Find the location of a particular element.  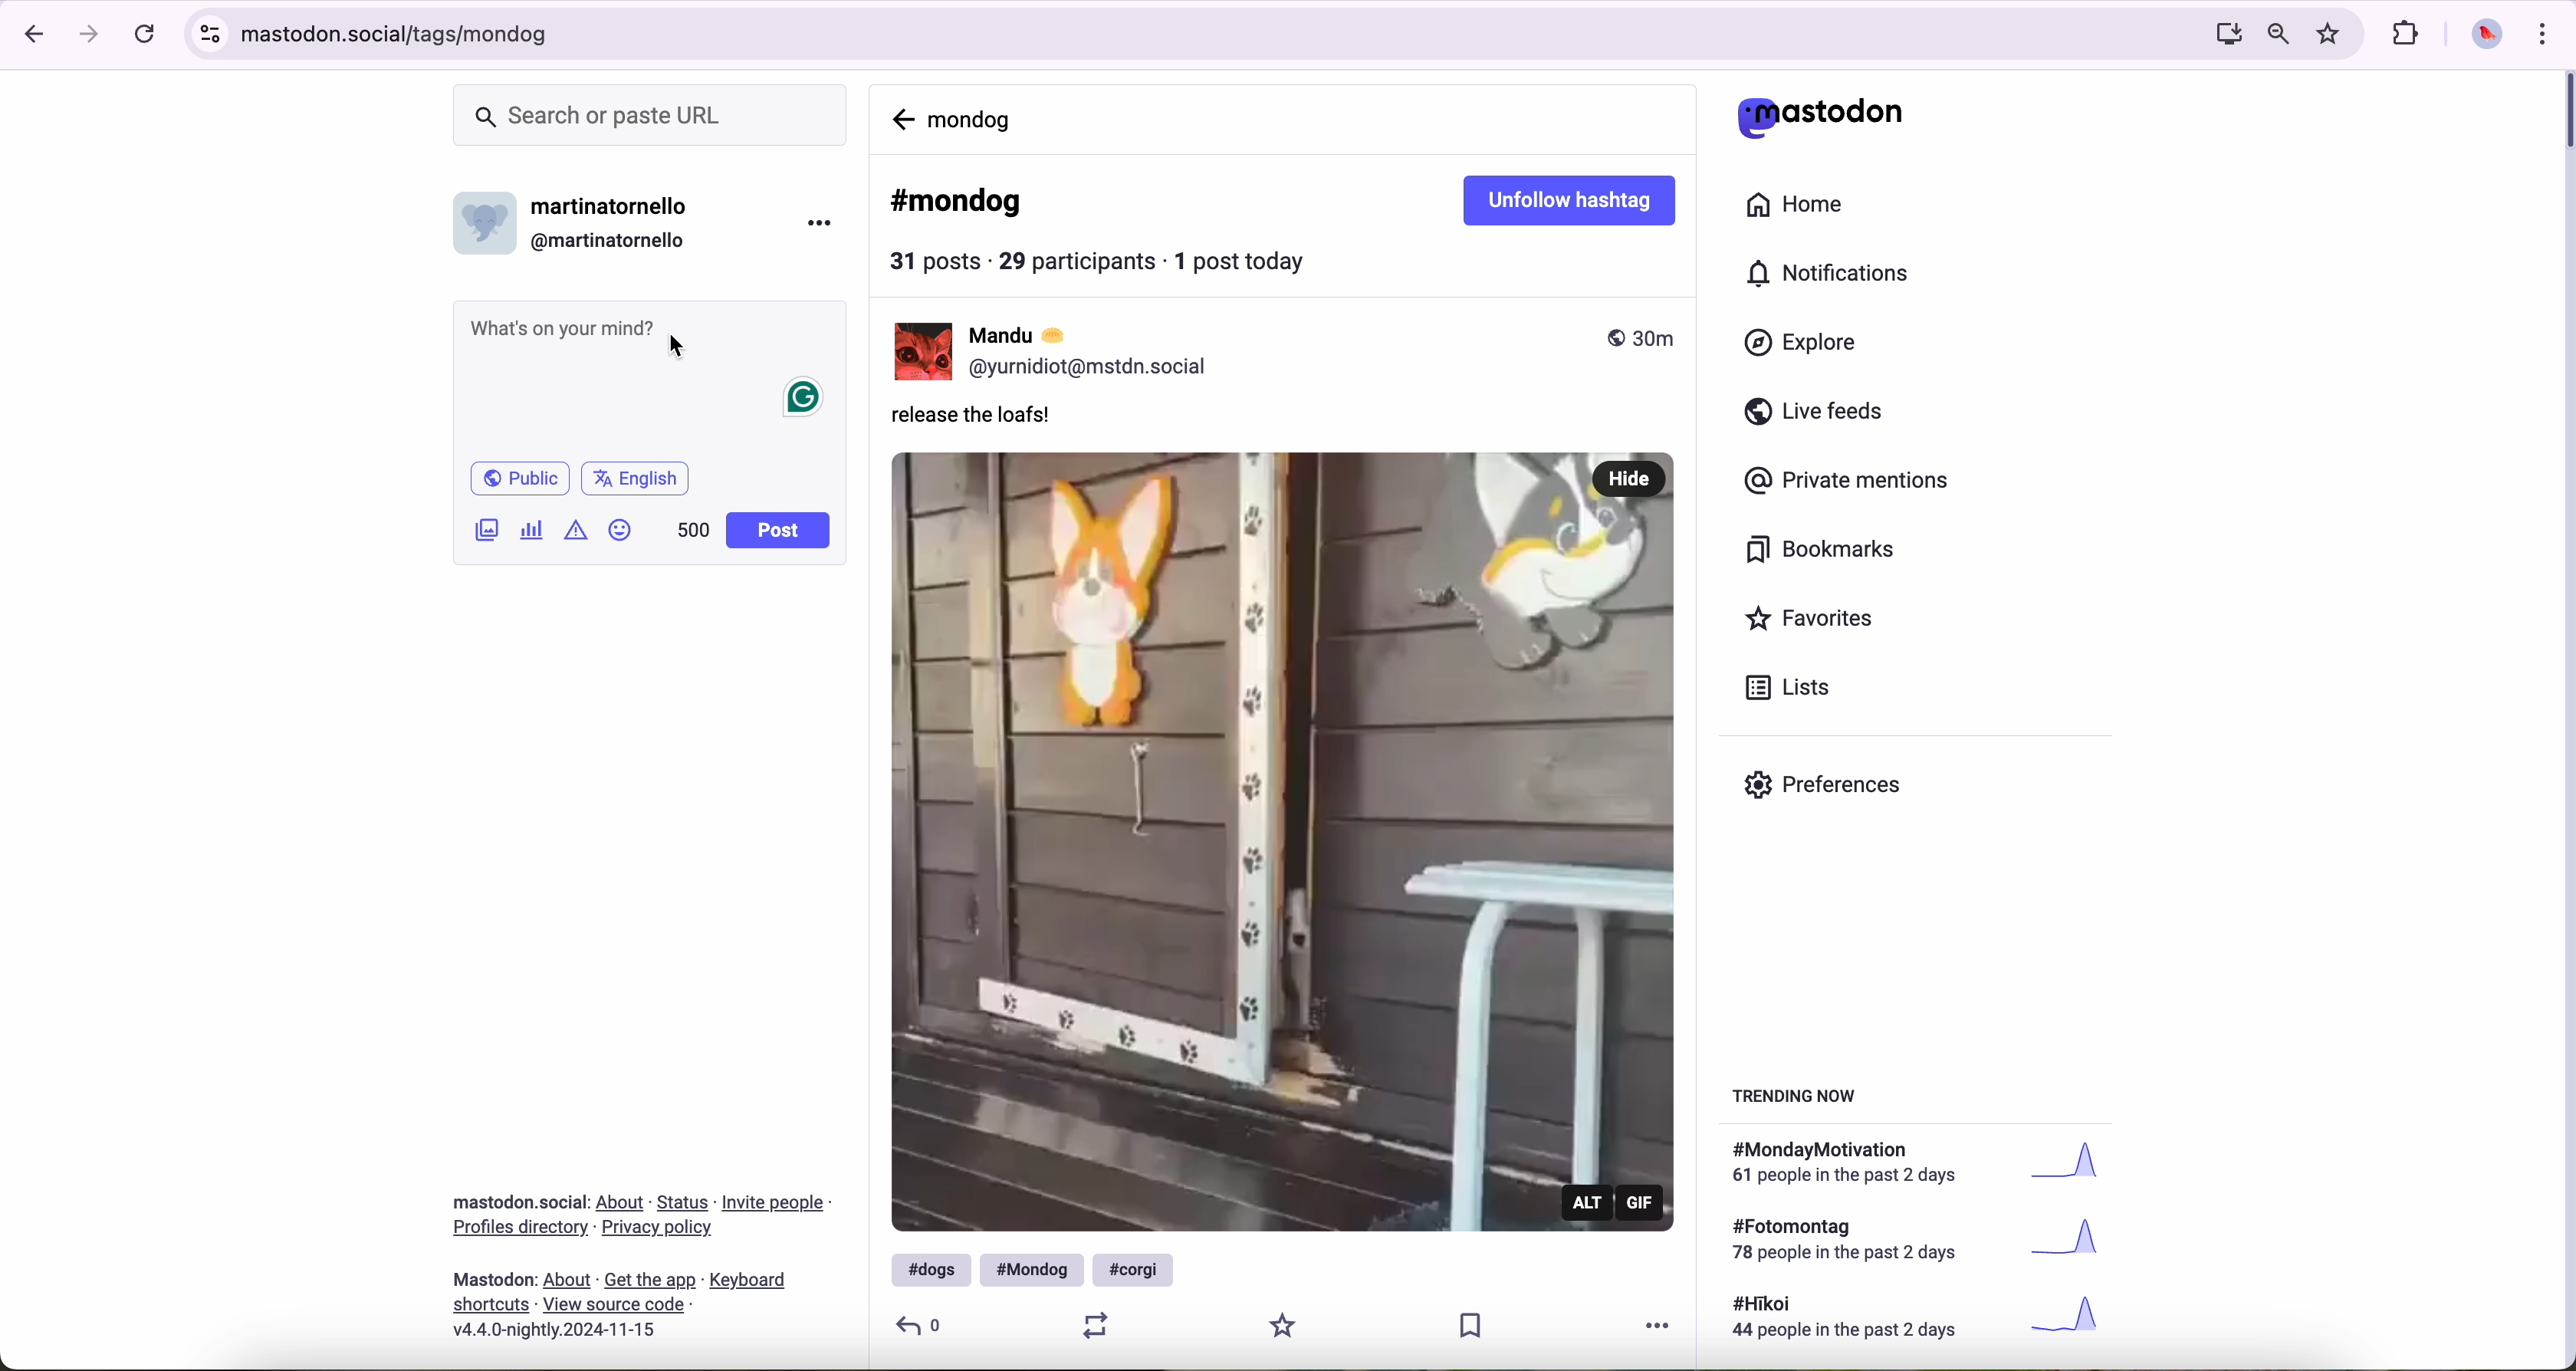

link is located at coordinates (613, 1303).